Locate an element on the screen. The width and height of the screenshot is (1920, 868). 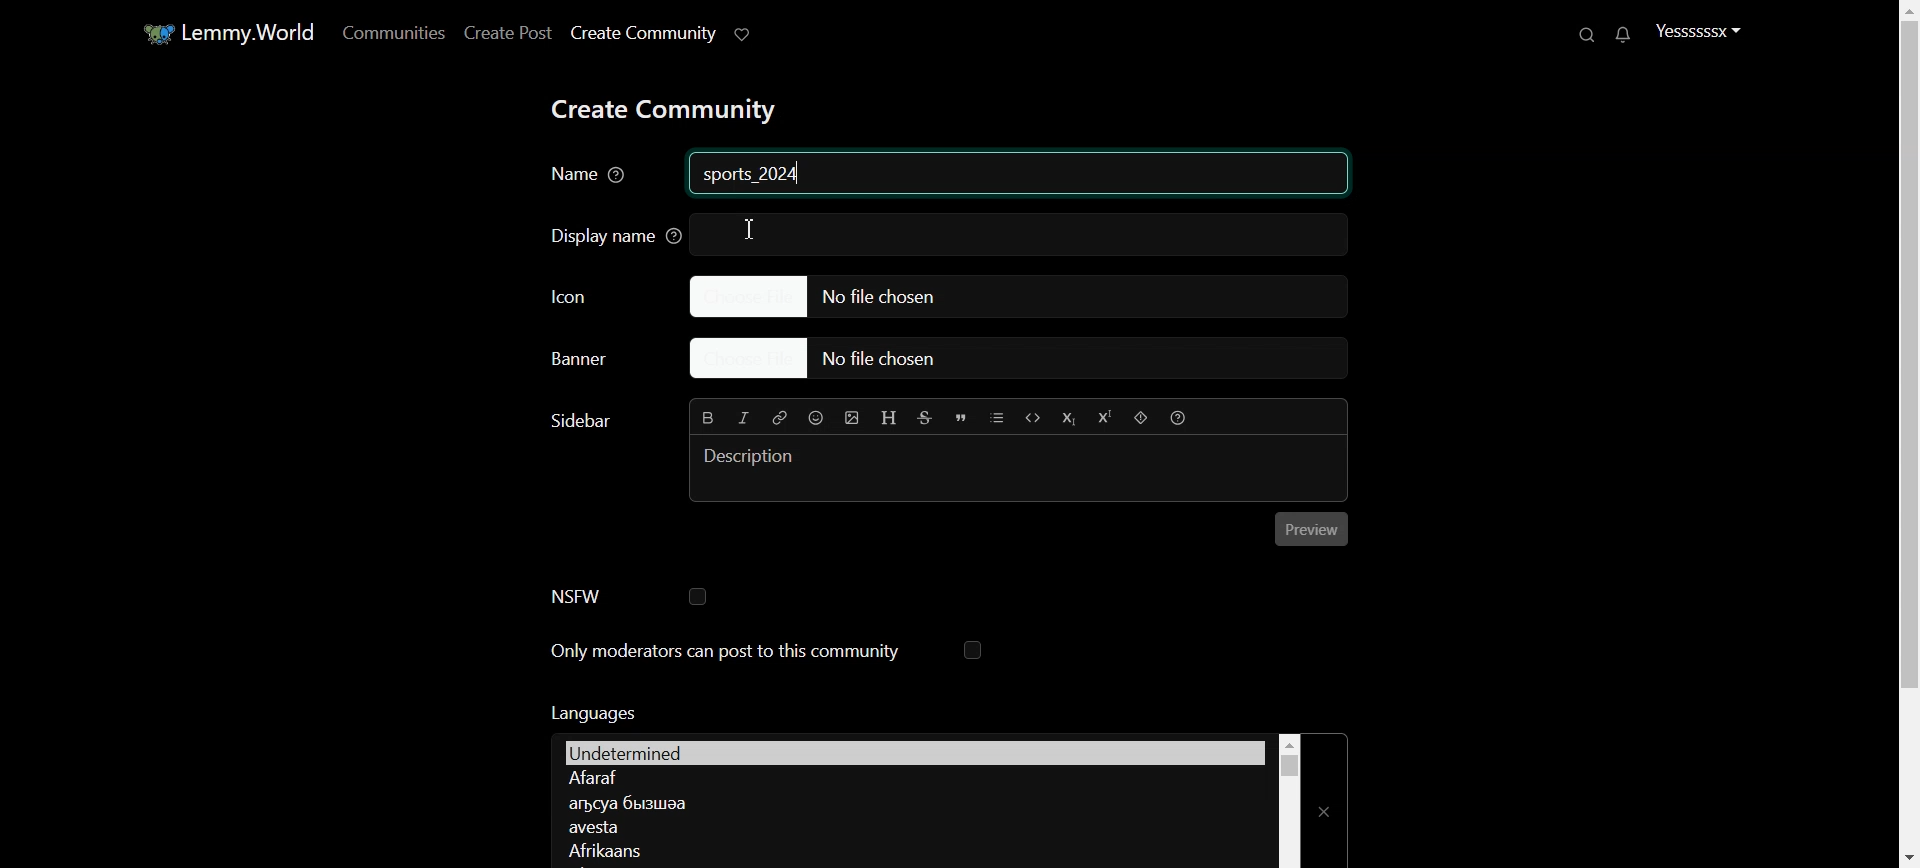
Italic is located at coordinates (744, 418).